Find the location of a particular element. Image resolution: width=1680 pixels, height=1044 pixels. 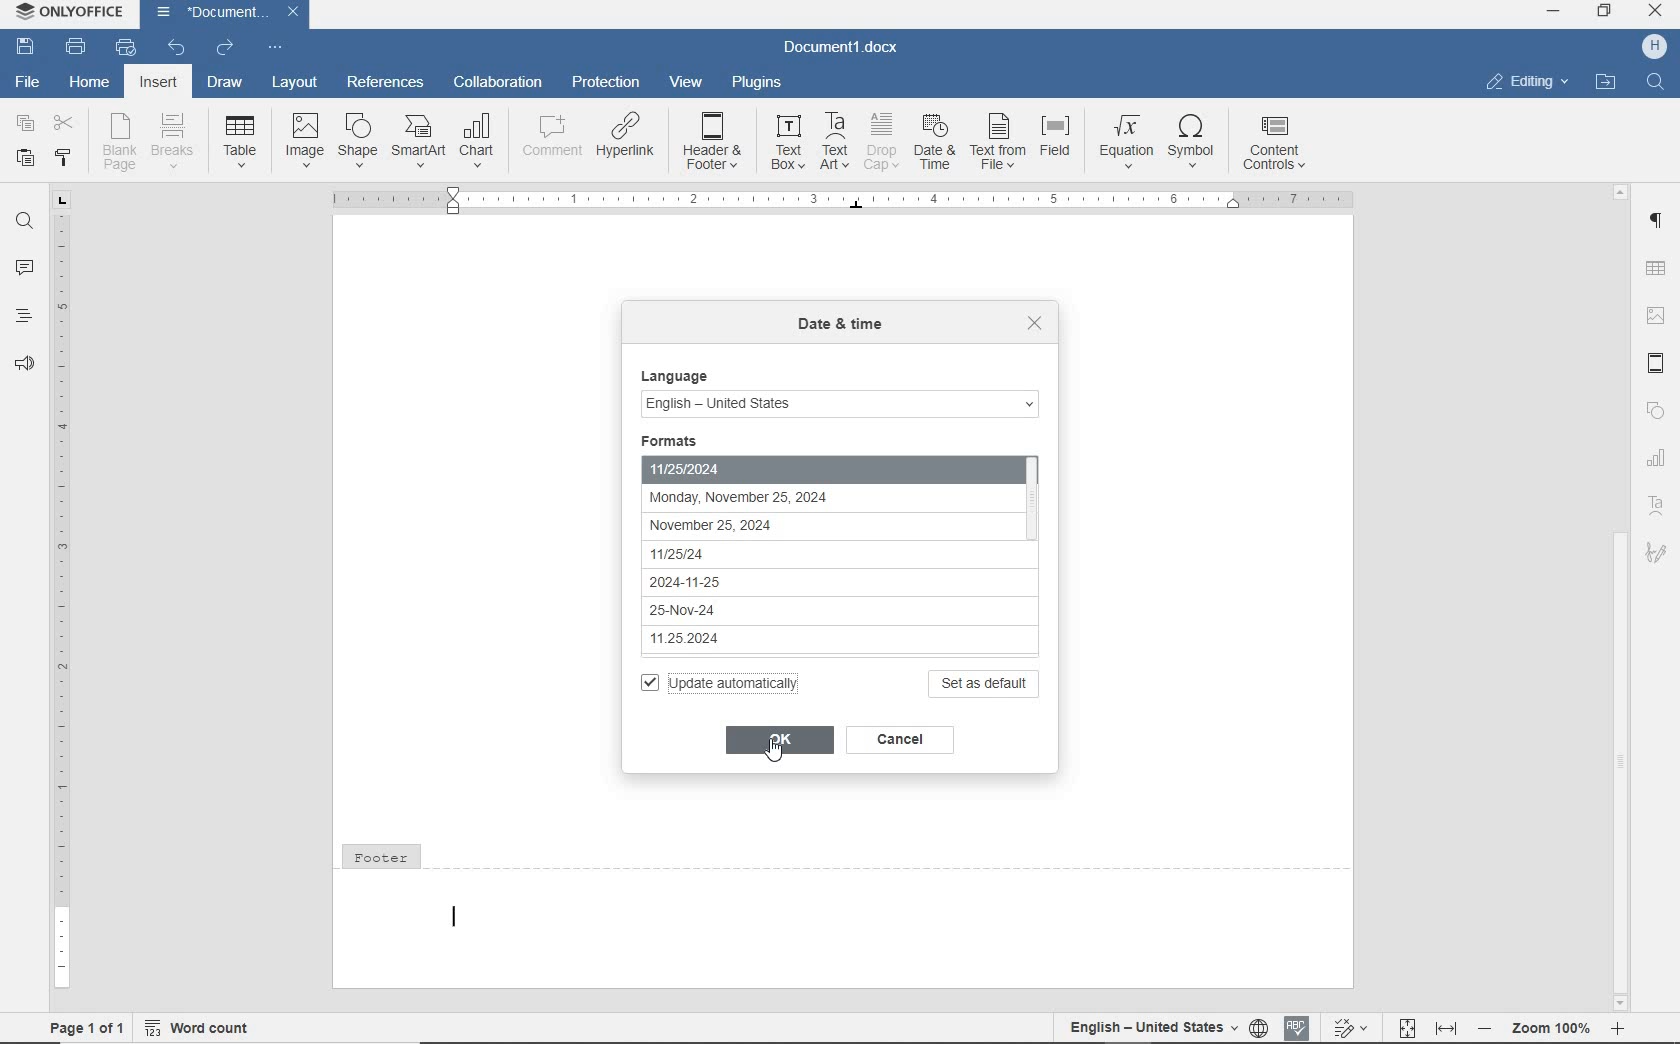

collaboration is located at coordinates (495, 84).